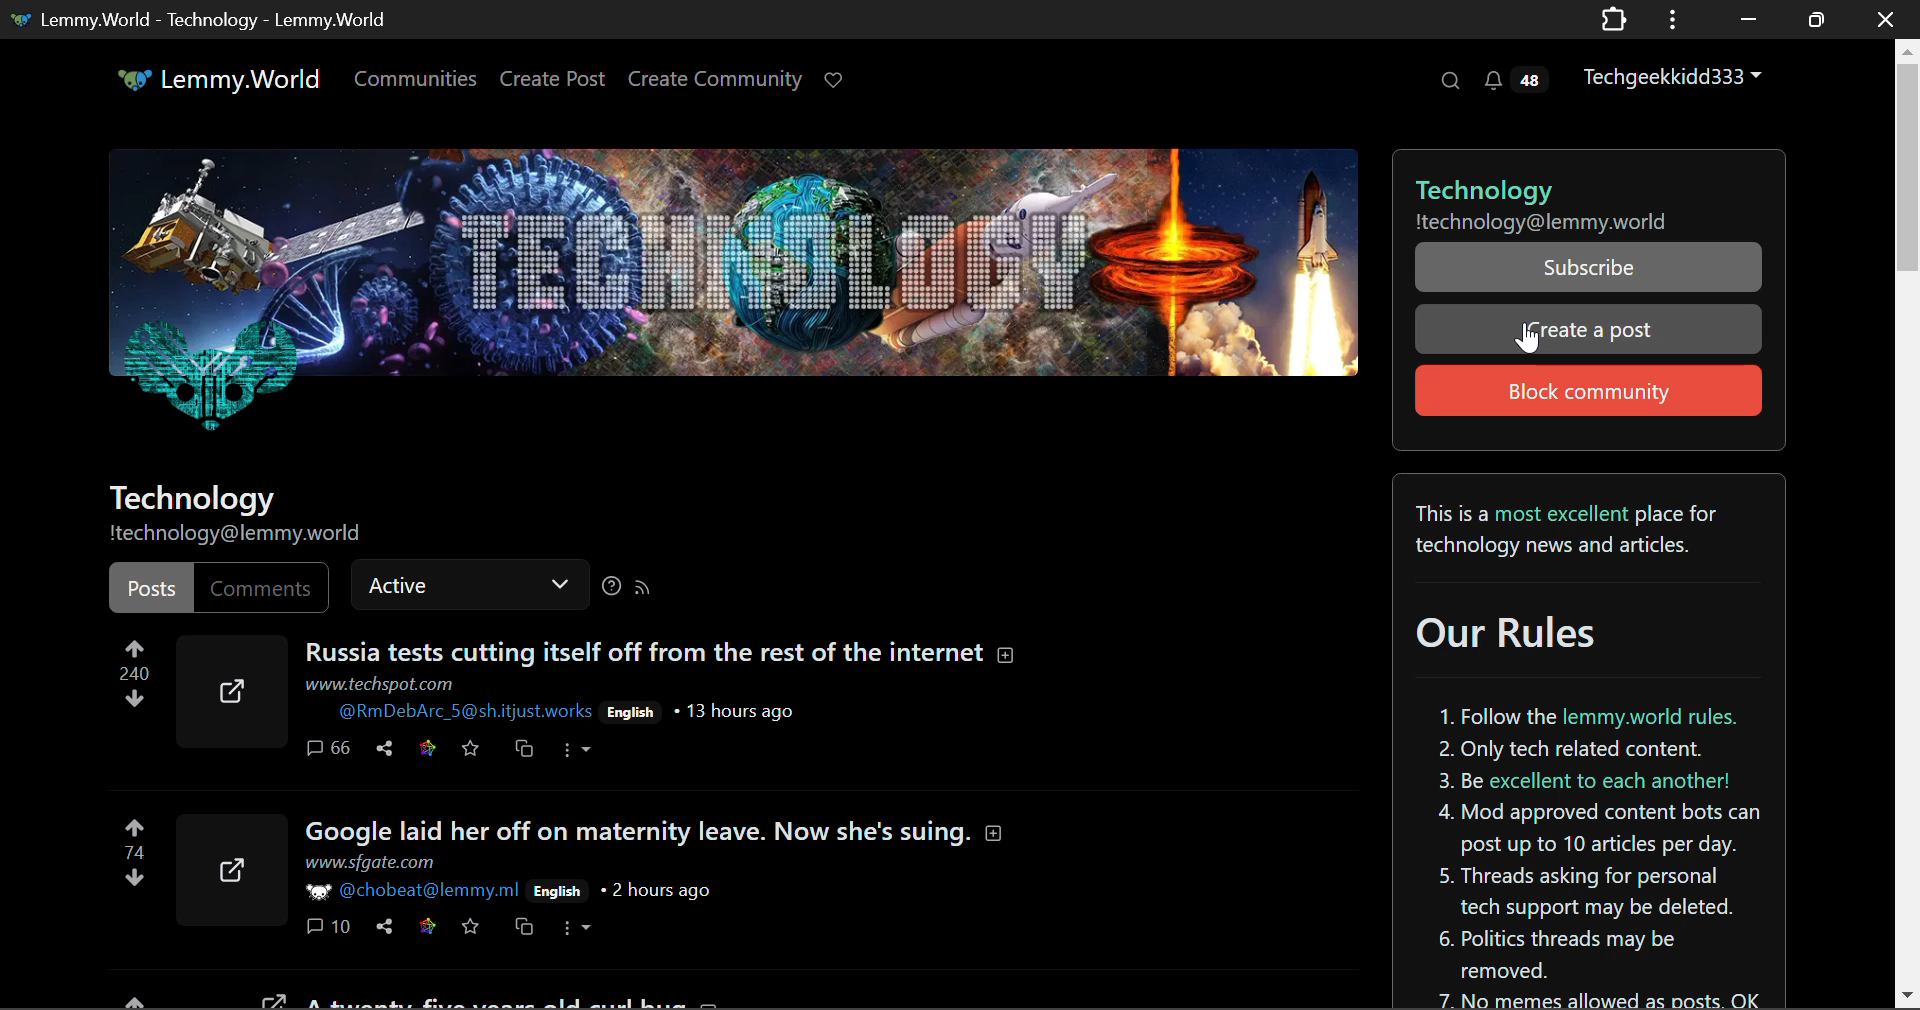 The height and width of the screenshot is (1010, 1920). I want to click on Close Window, so click(1886, 18).